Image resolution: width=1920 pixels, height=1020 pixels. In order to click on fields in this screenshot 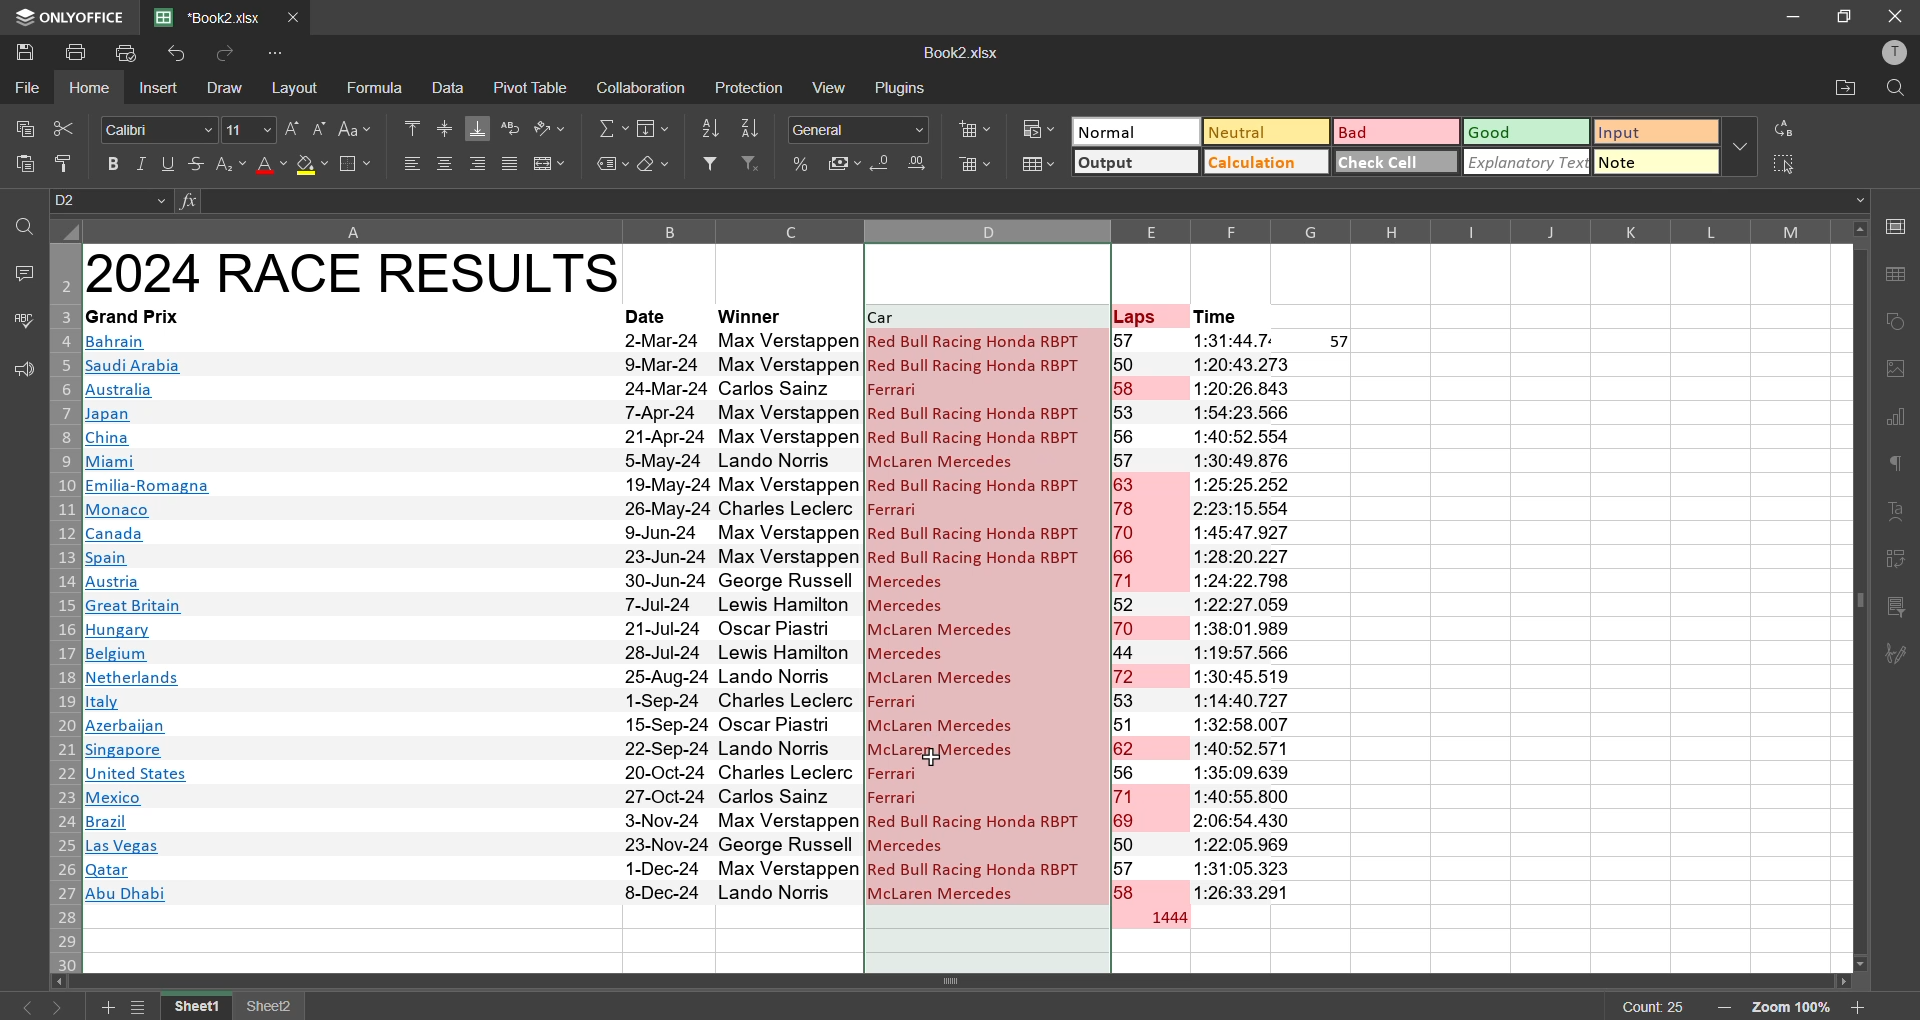, I will do `click(656, 128)`.